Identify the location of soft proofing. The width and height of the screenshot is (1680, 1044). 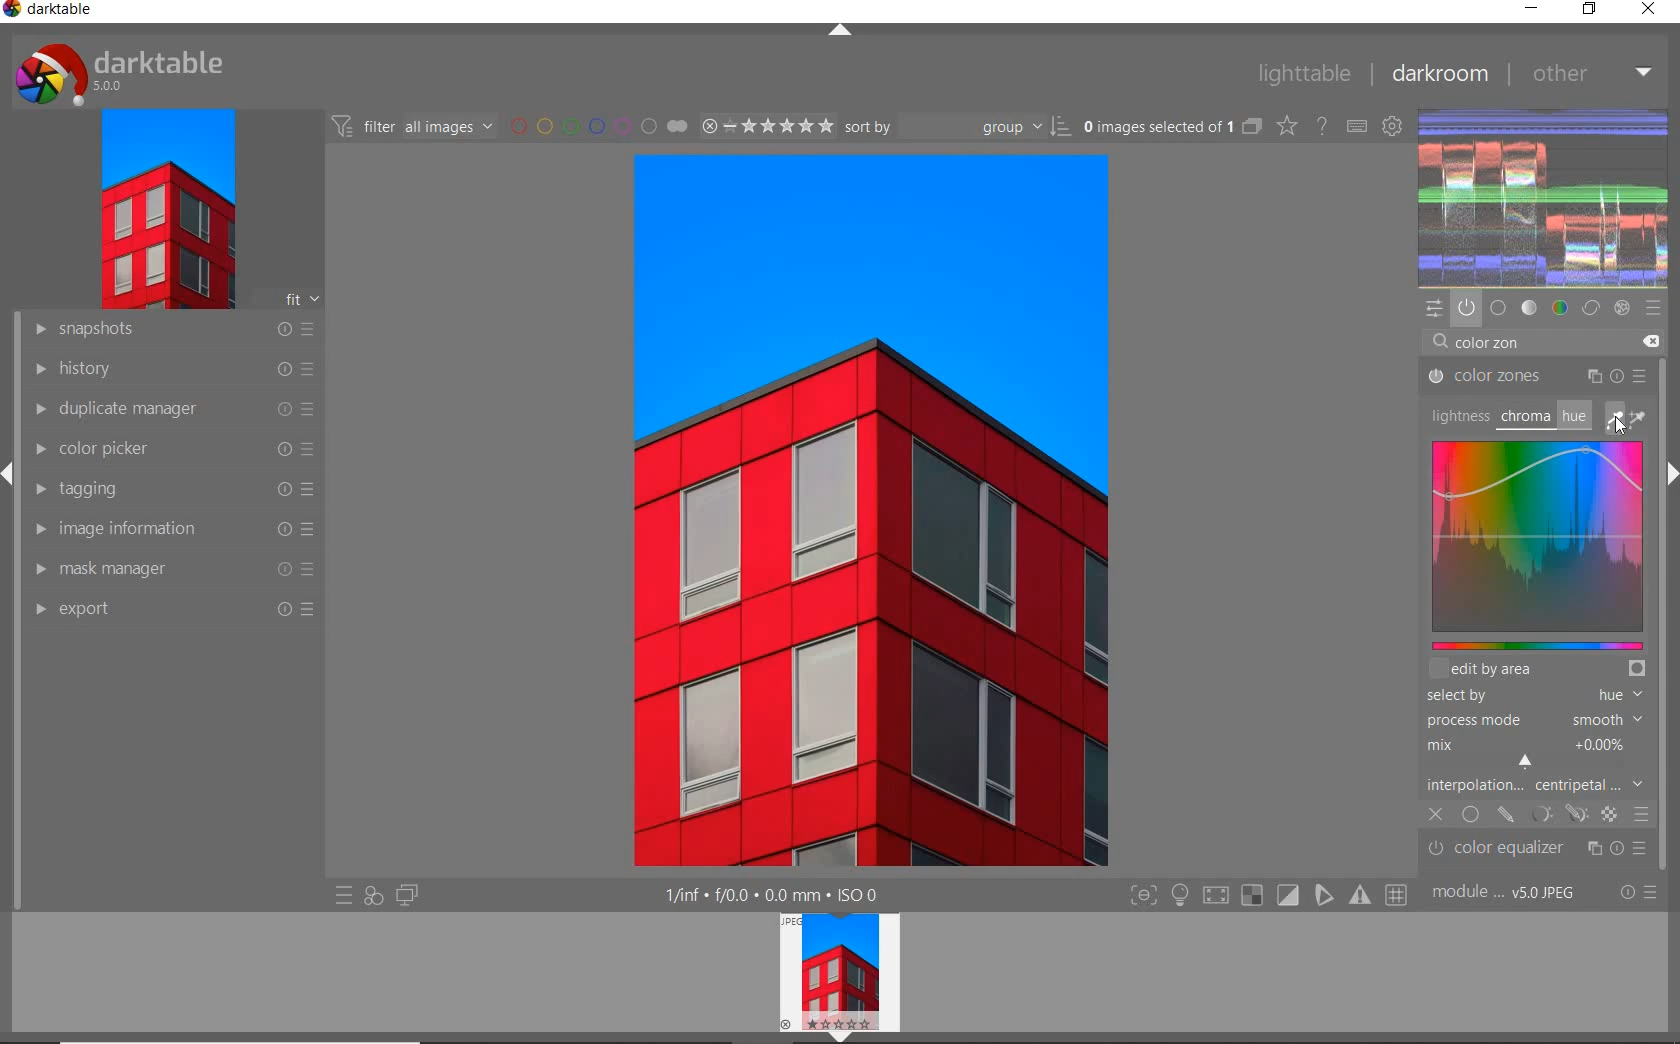
(1289, 895).